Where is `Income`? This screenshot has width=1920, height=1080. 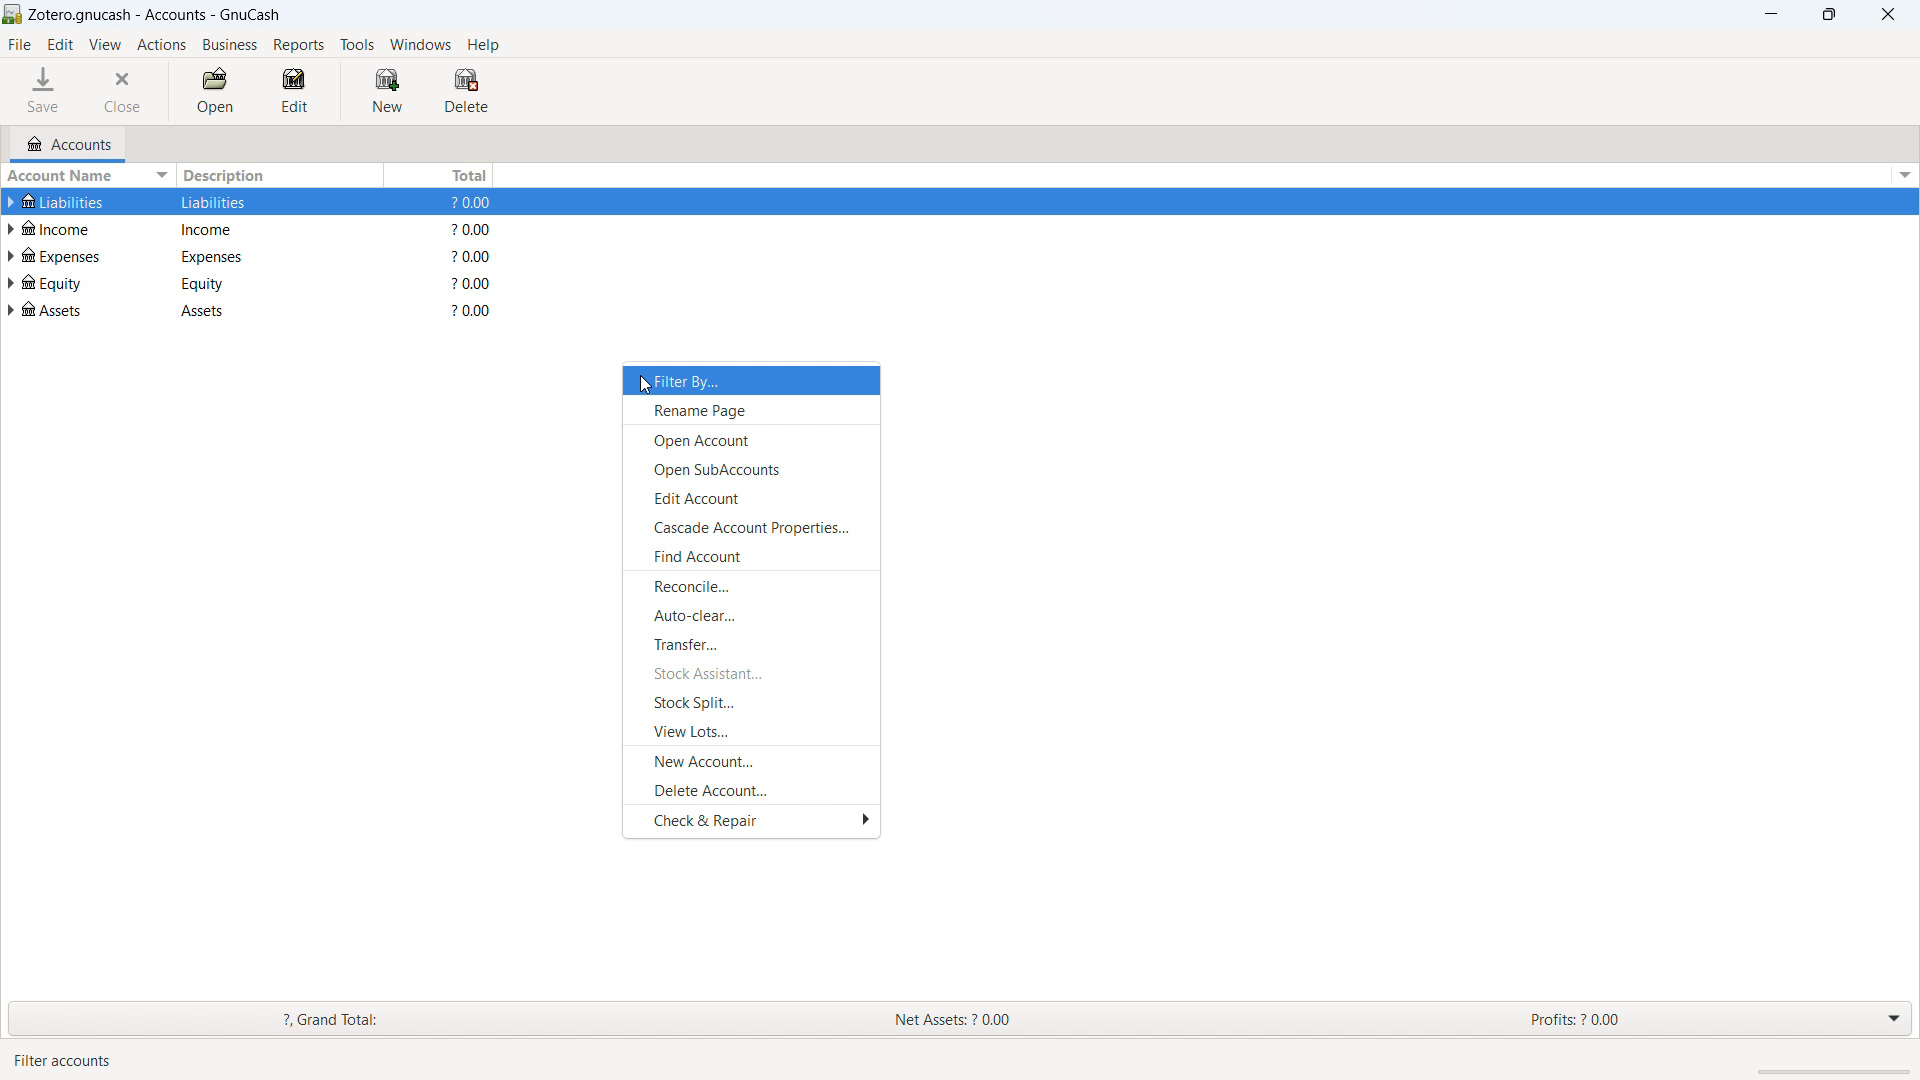
Income is located at coordinates (229, 228).